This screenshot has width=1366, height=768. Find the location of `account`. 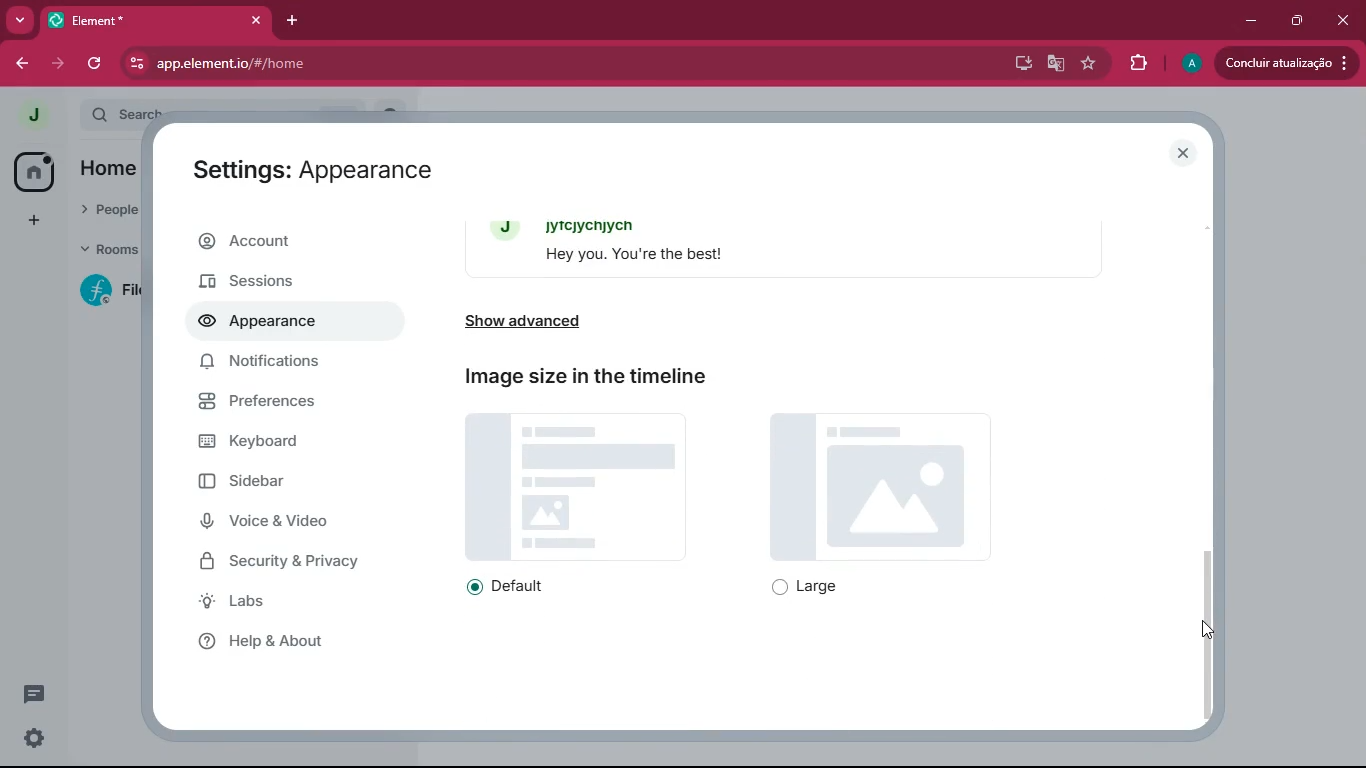

account is located at coordinates (289, 242).